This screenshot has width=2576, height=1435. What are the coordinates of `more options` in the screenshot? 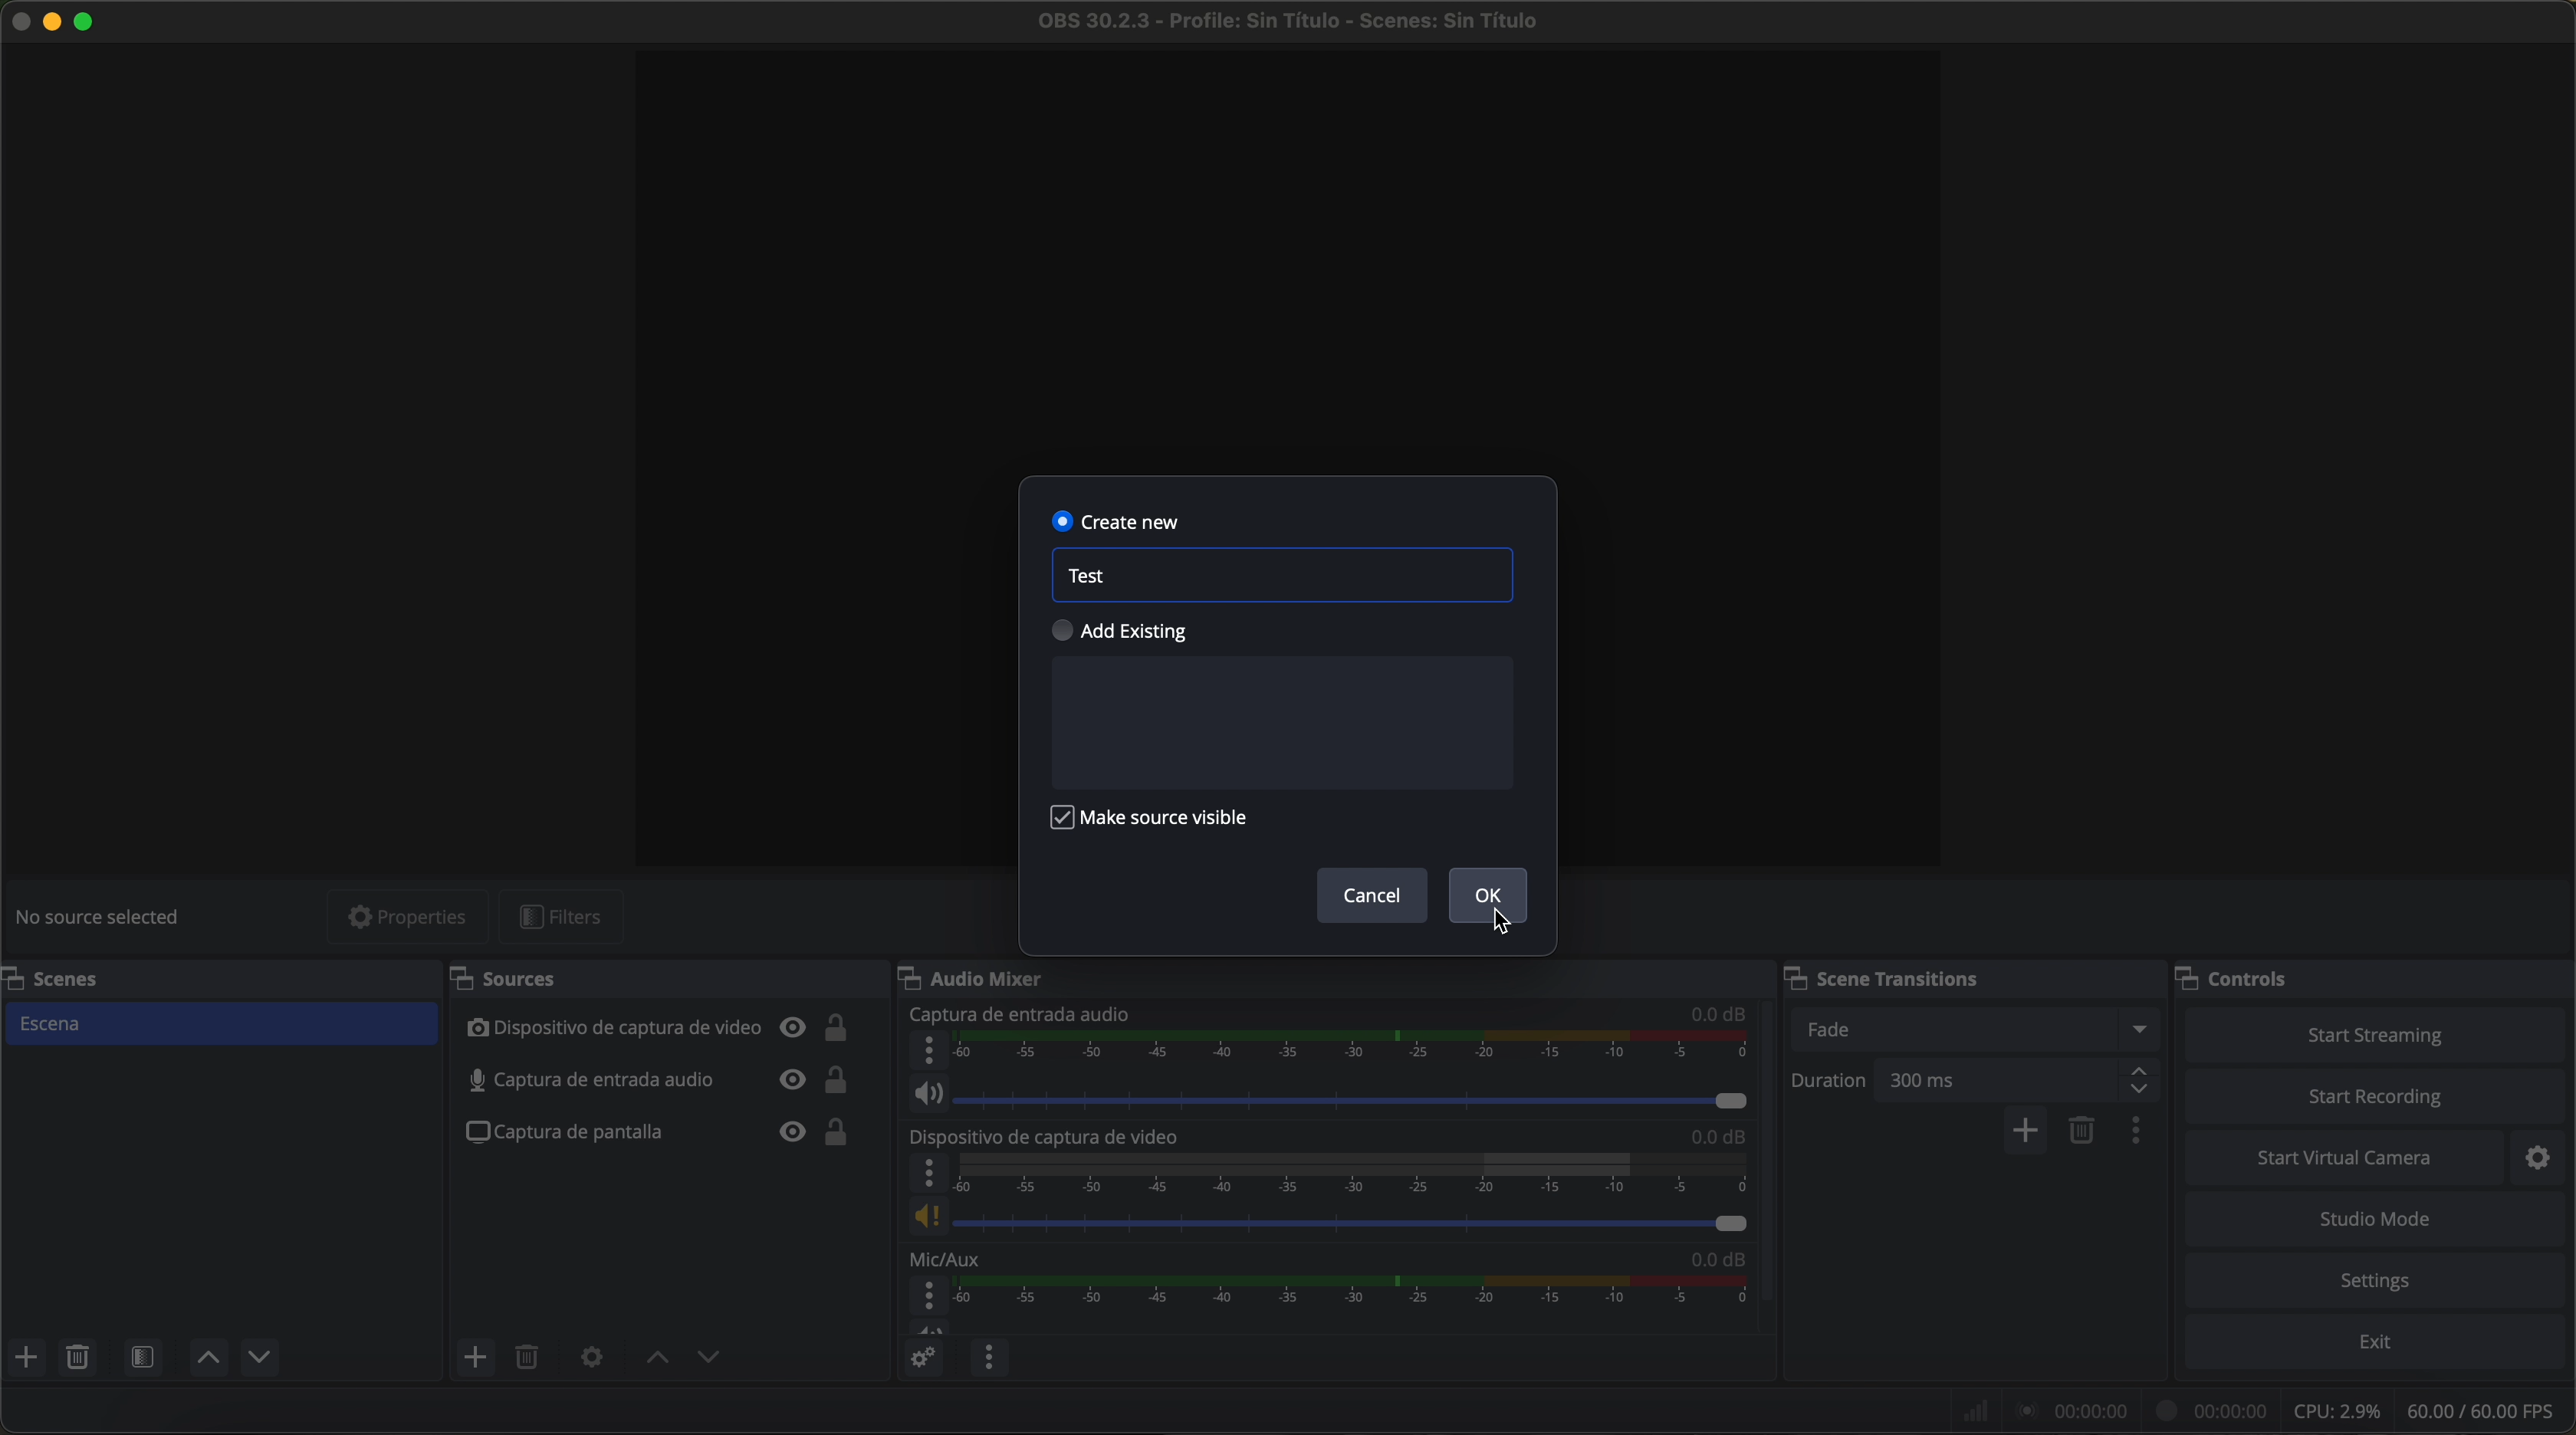 It's located at (931, 1296).